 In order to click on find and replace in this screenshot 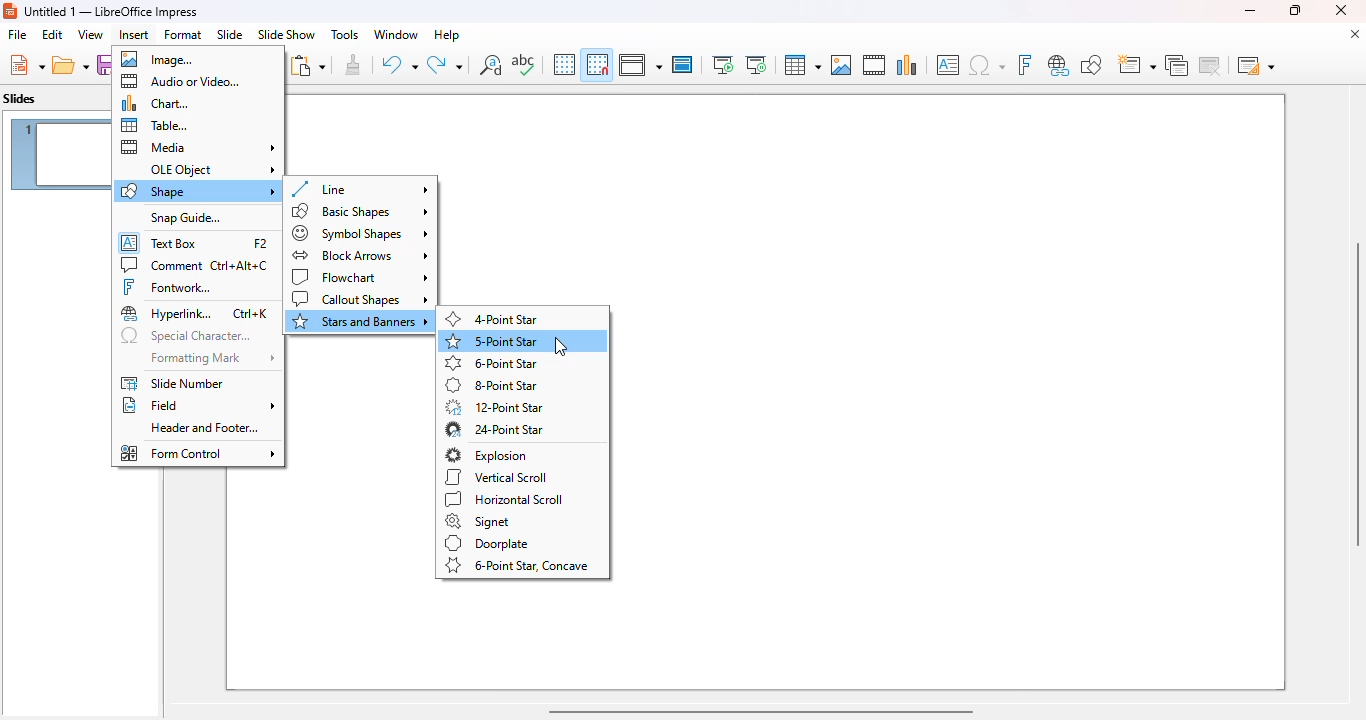, I will do `click(491, 64)`.